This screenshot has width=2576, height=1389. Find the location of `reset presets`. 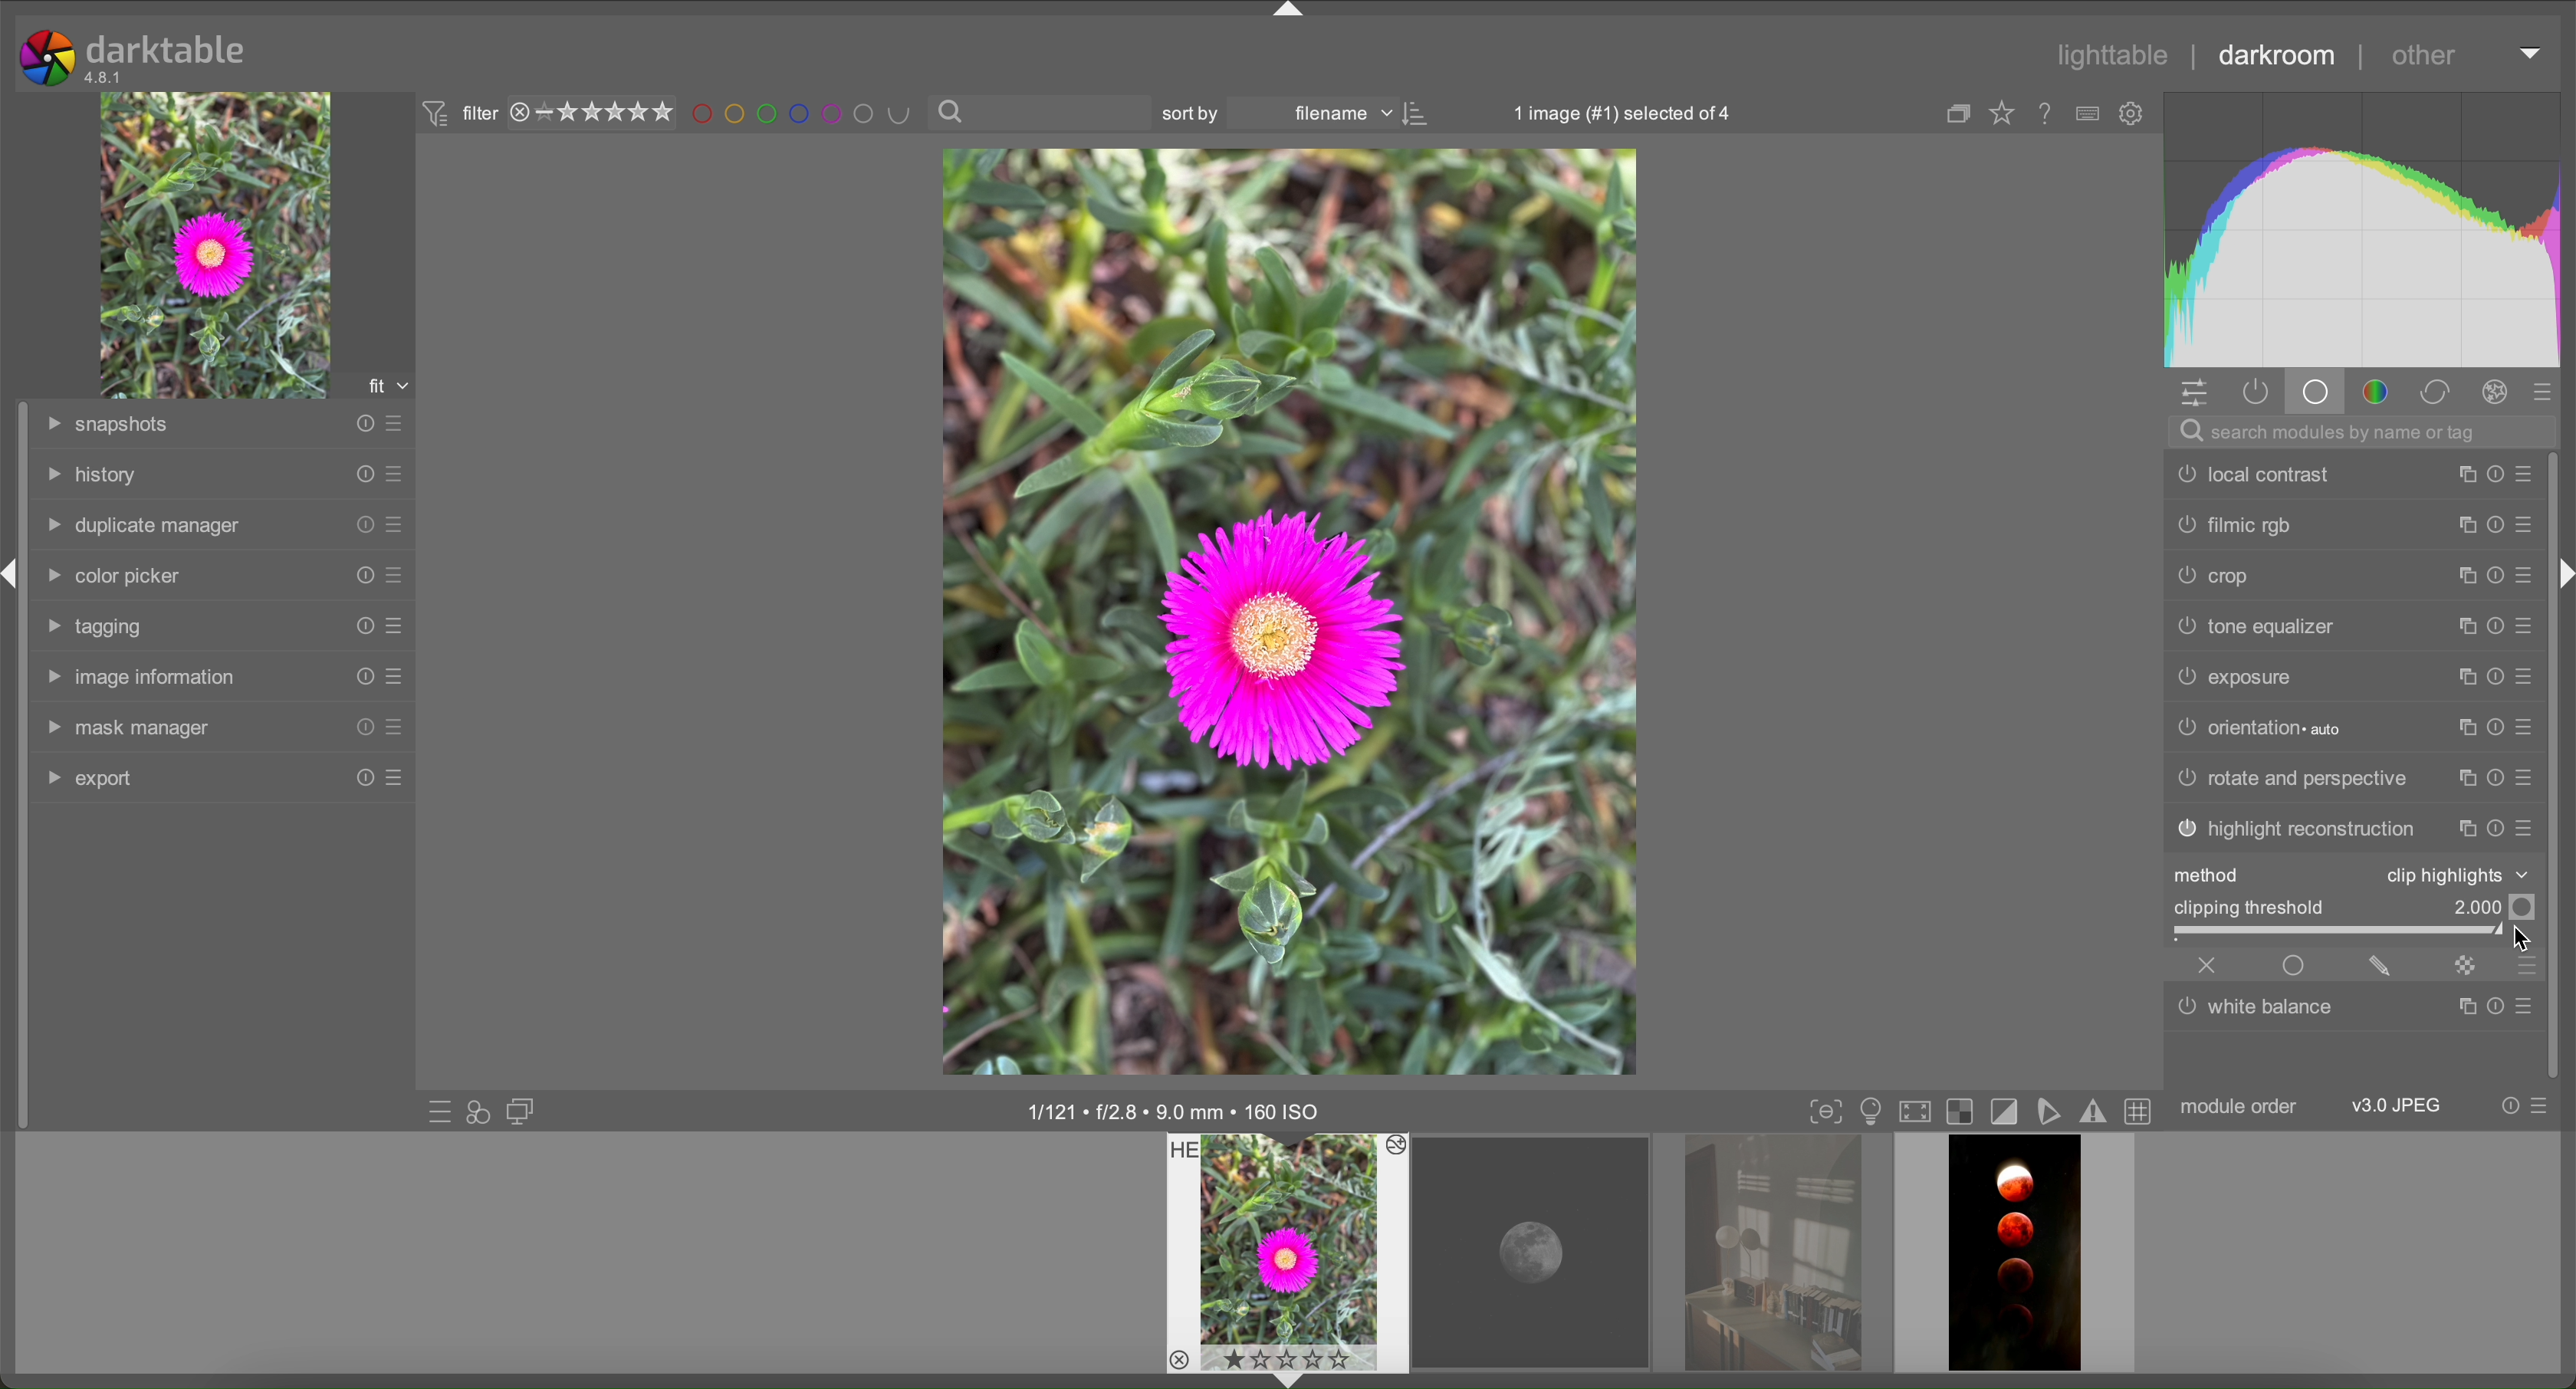

reset presets is located at coordinates (360, 626).